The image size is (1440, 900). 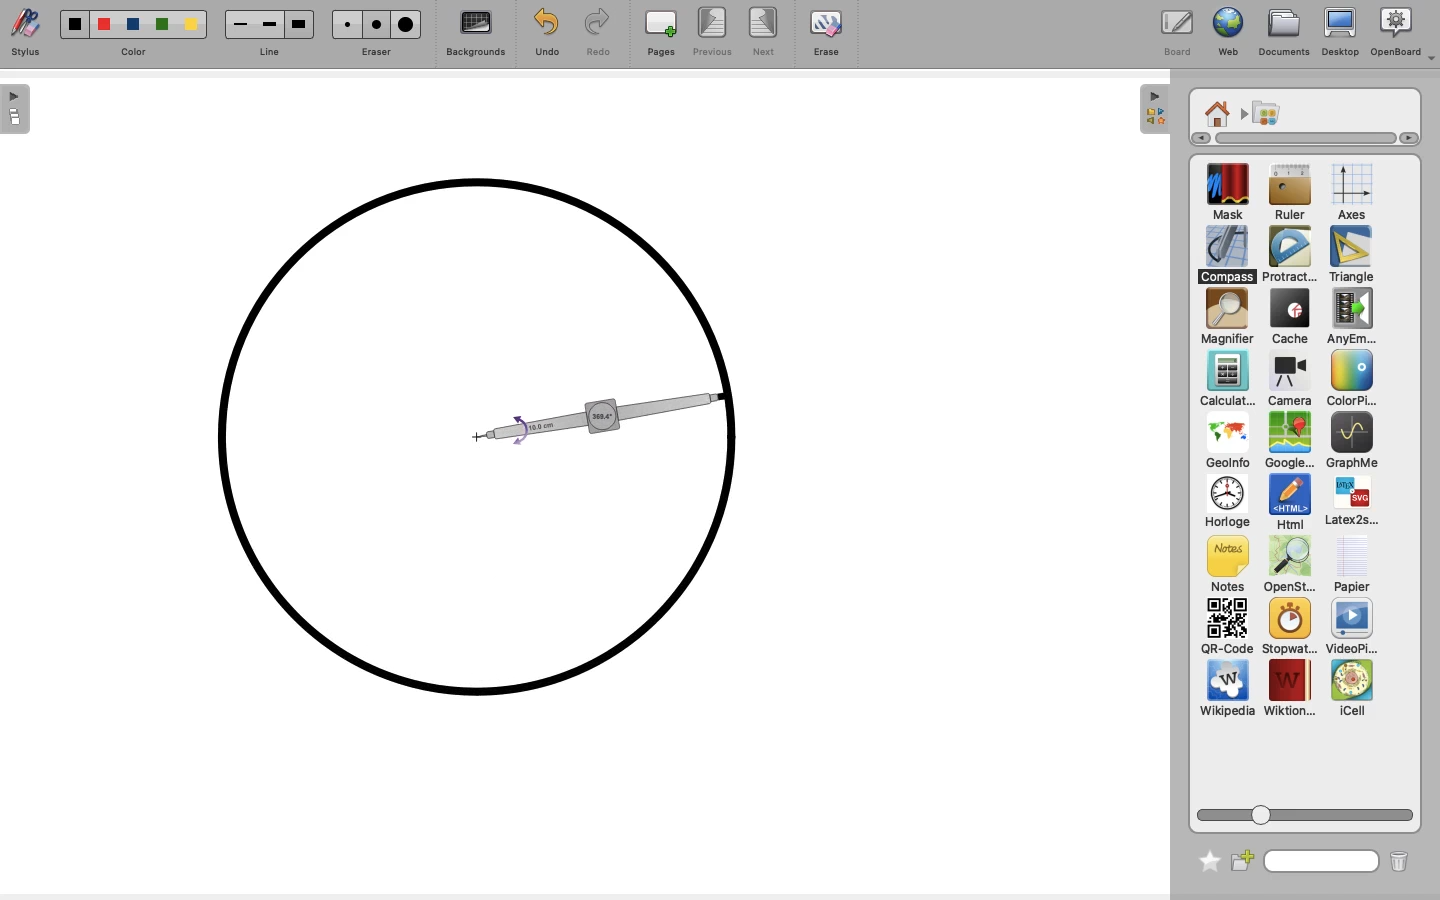 I want to click on Triangle, so click(x=1349, y=255).